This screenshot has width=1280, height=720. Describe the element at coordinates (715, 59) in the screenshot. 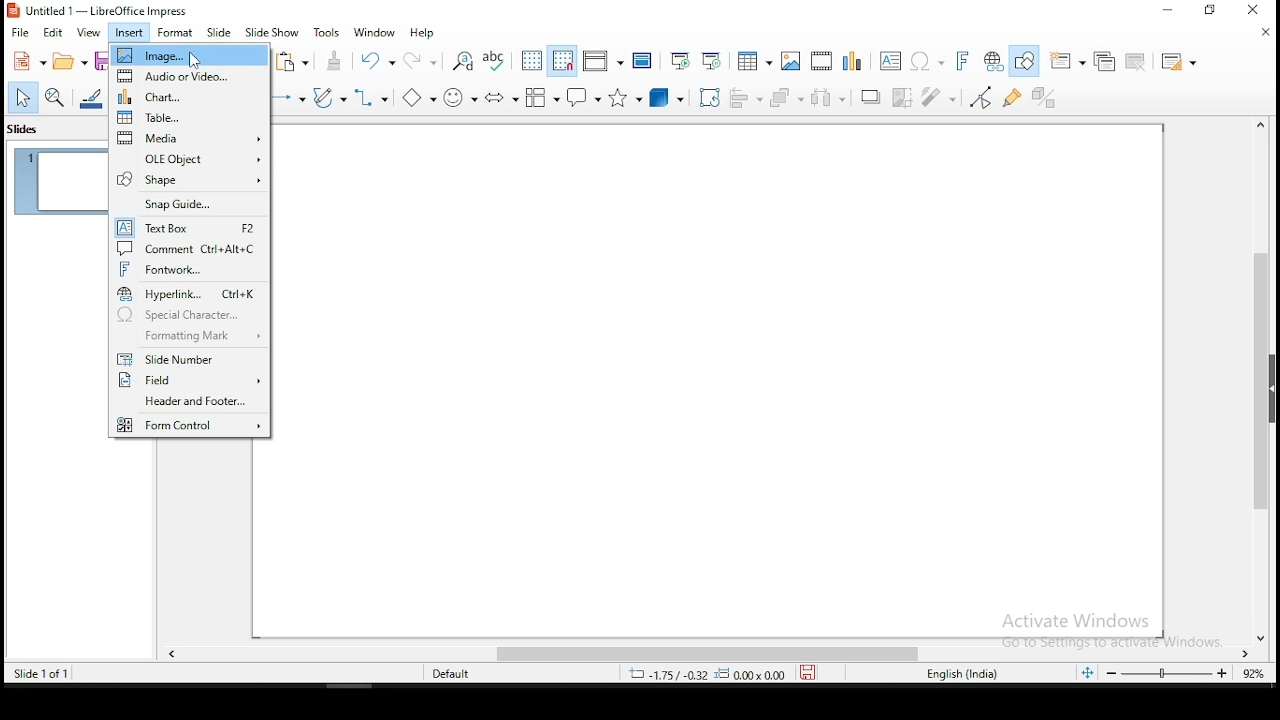

I see `start from current slide` at that location.